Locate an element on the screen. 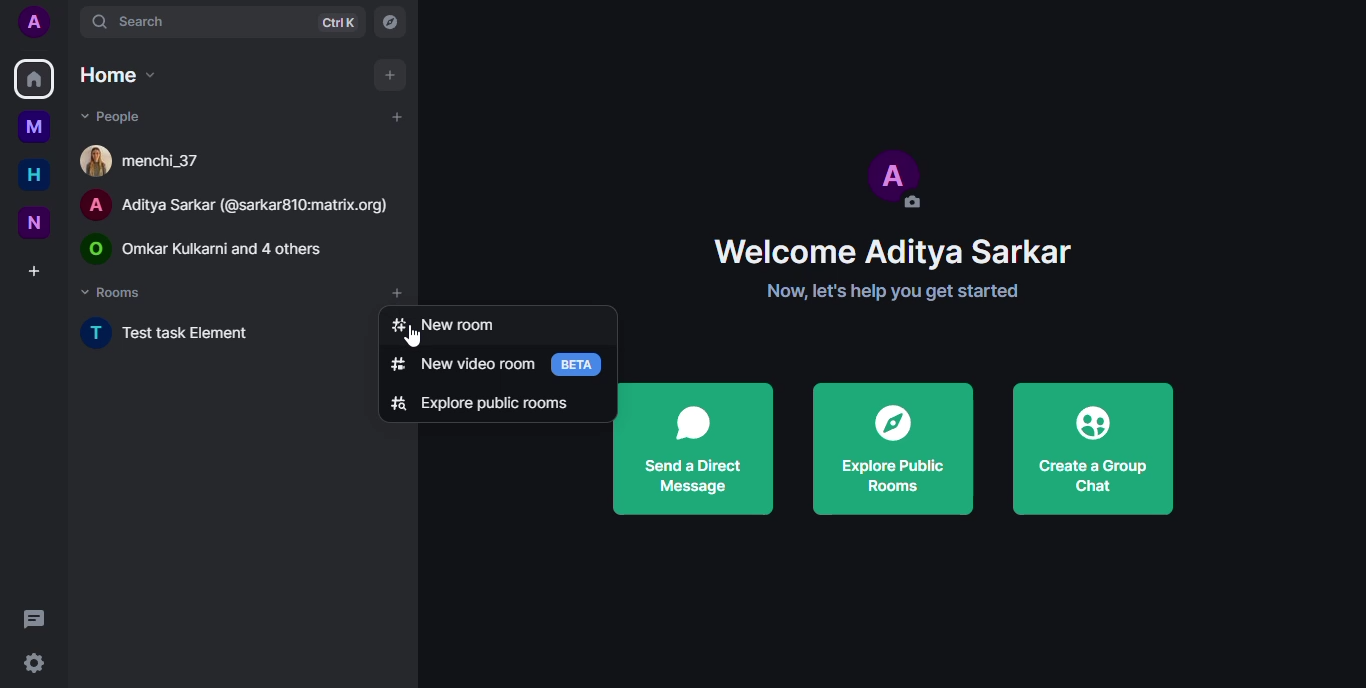 The width and height of the screenshot is (1366, 688). home is located at coordinates (33, 78).